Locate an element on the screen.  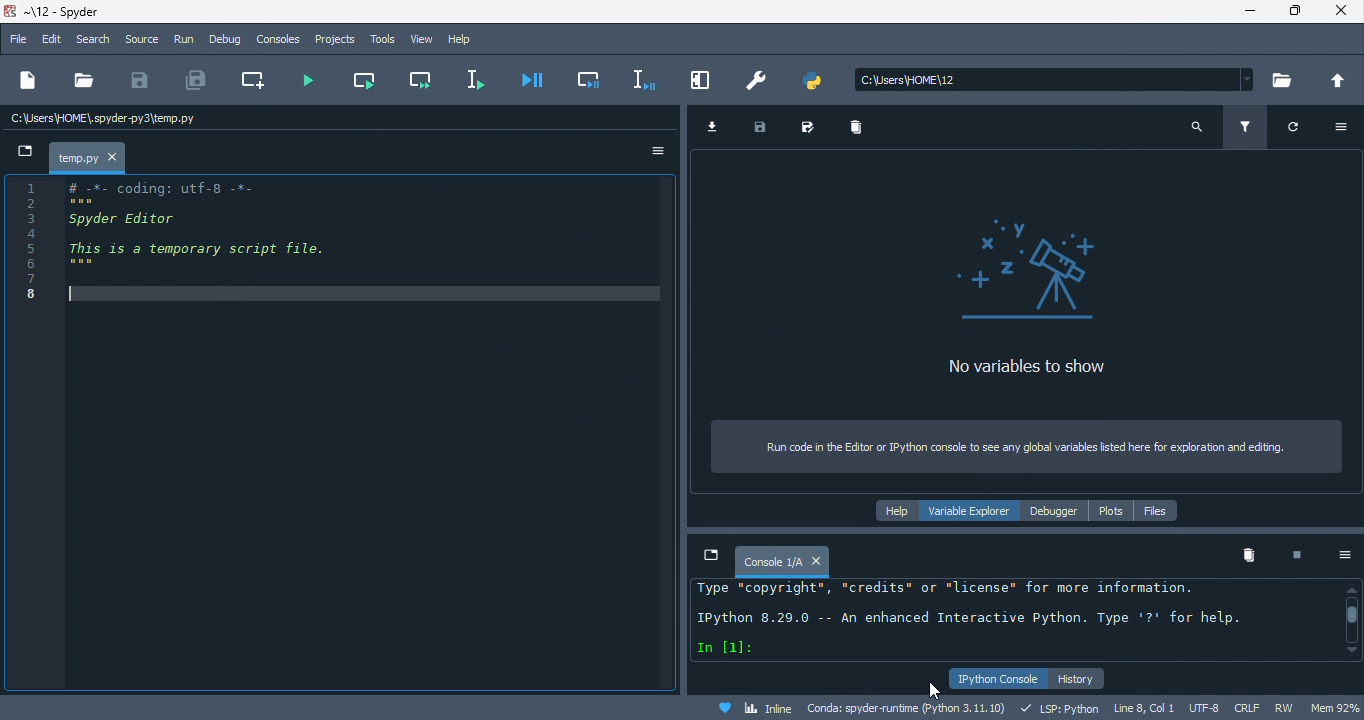
plots is located at coordinates (1112, 512).